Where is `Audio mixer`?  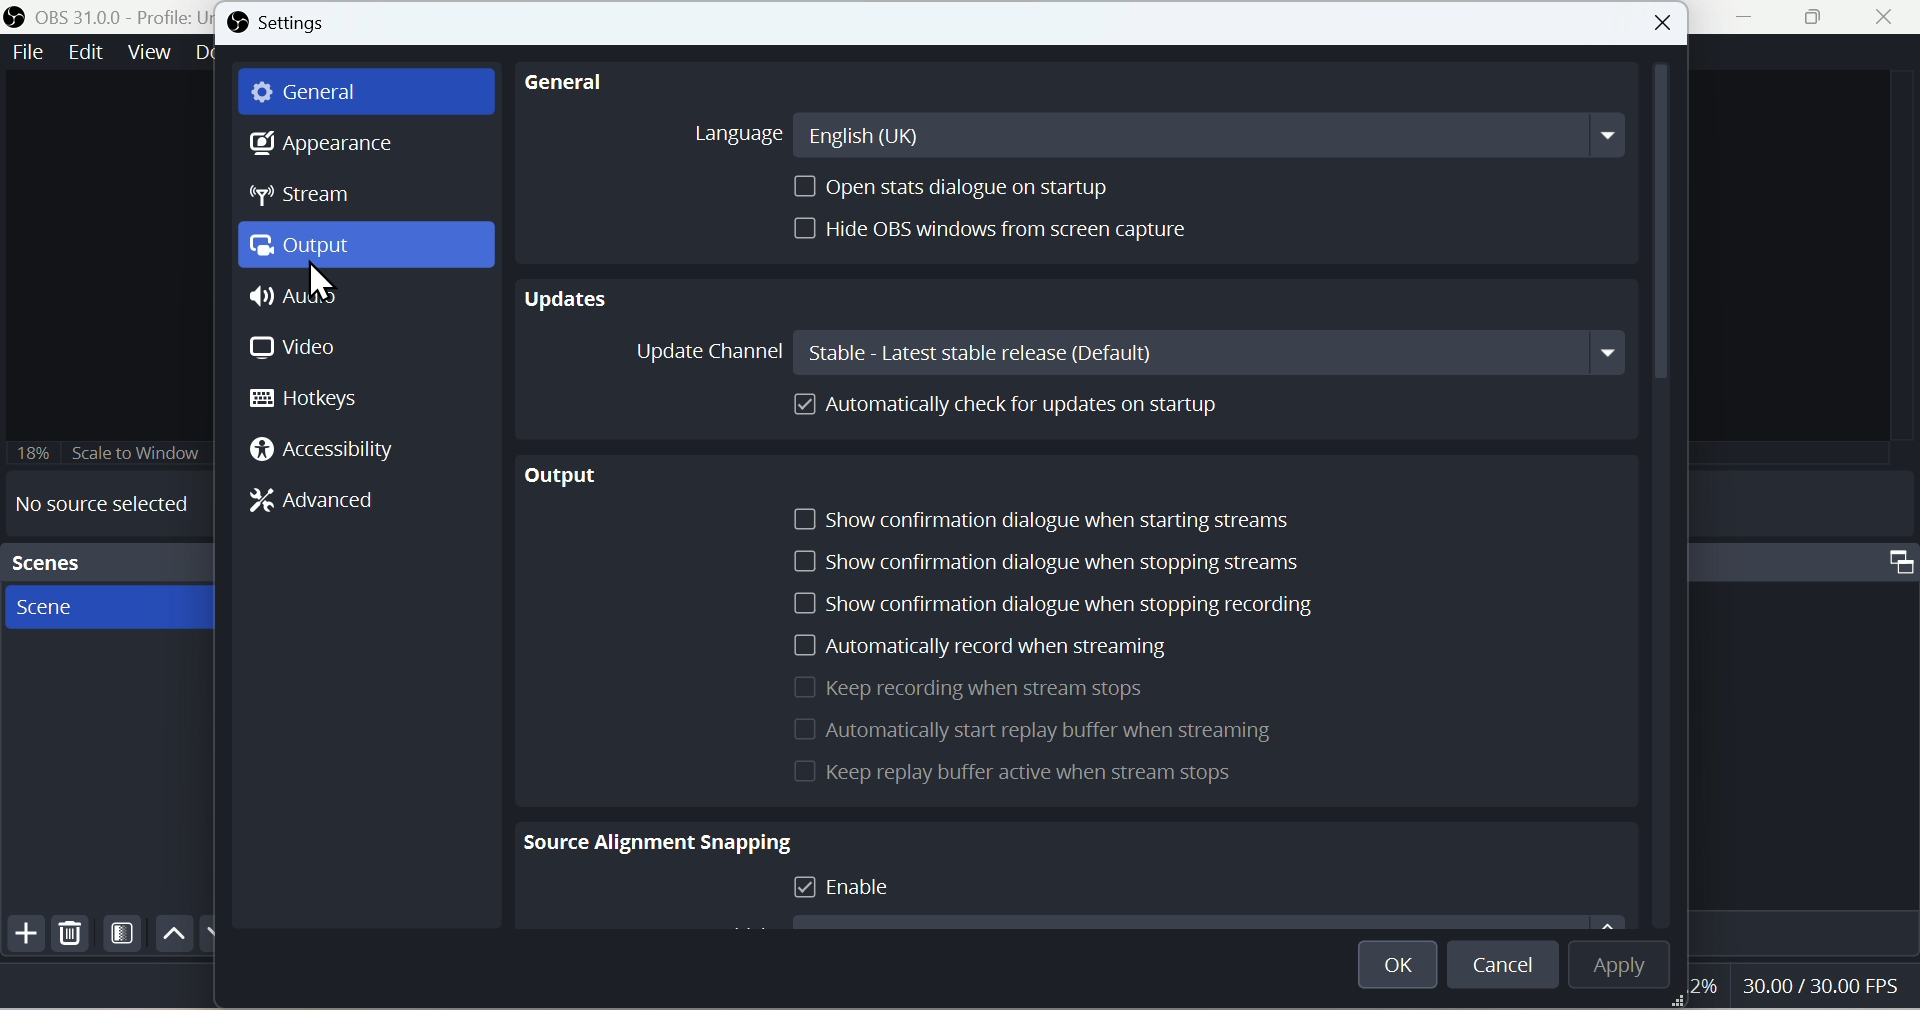
Audio mixer is located at coordinates (1810, 559).